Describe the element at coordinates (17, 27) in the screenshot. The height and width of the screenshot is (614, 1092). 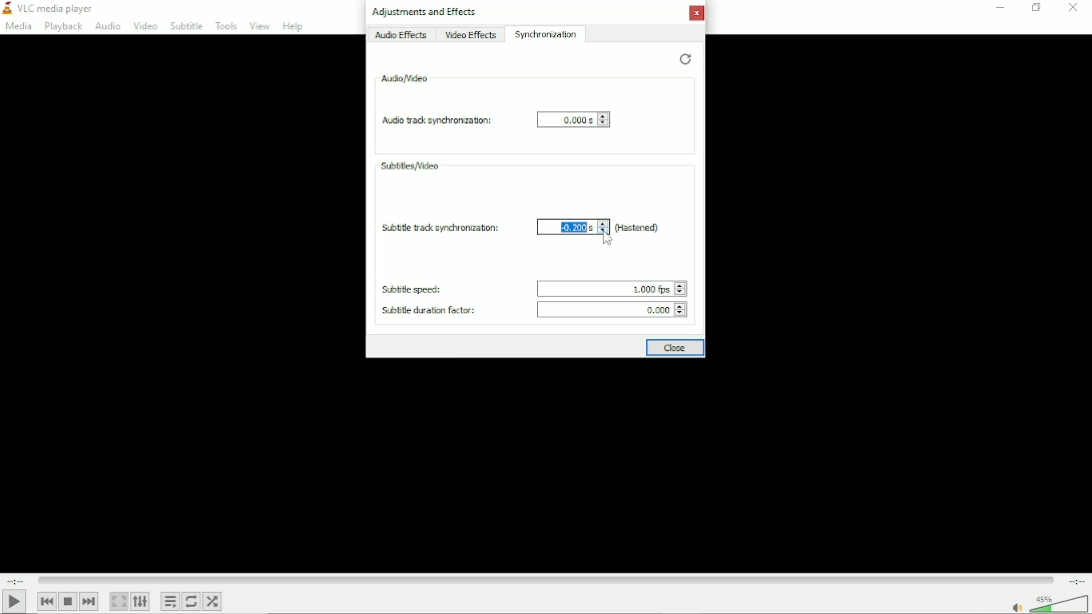
I see `Media` at that location.